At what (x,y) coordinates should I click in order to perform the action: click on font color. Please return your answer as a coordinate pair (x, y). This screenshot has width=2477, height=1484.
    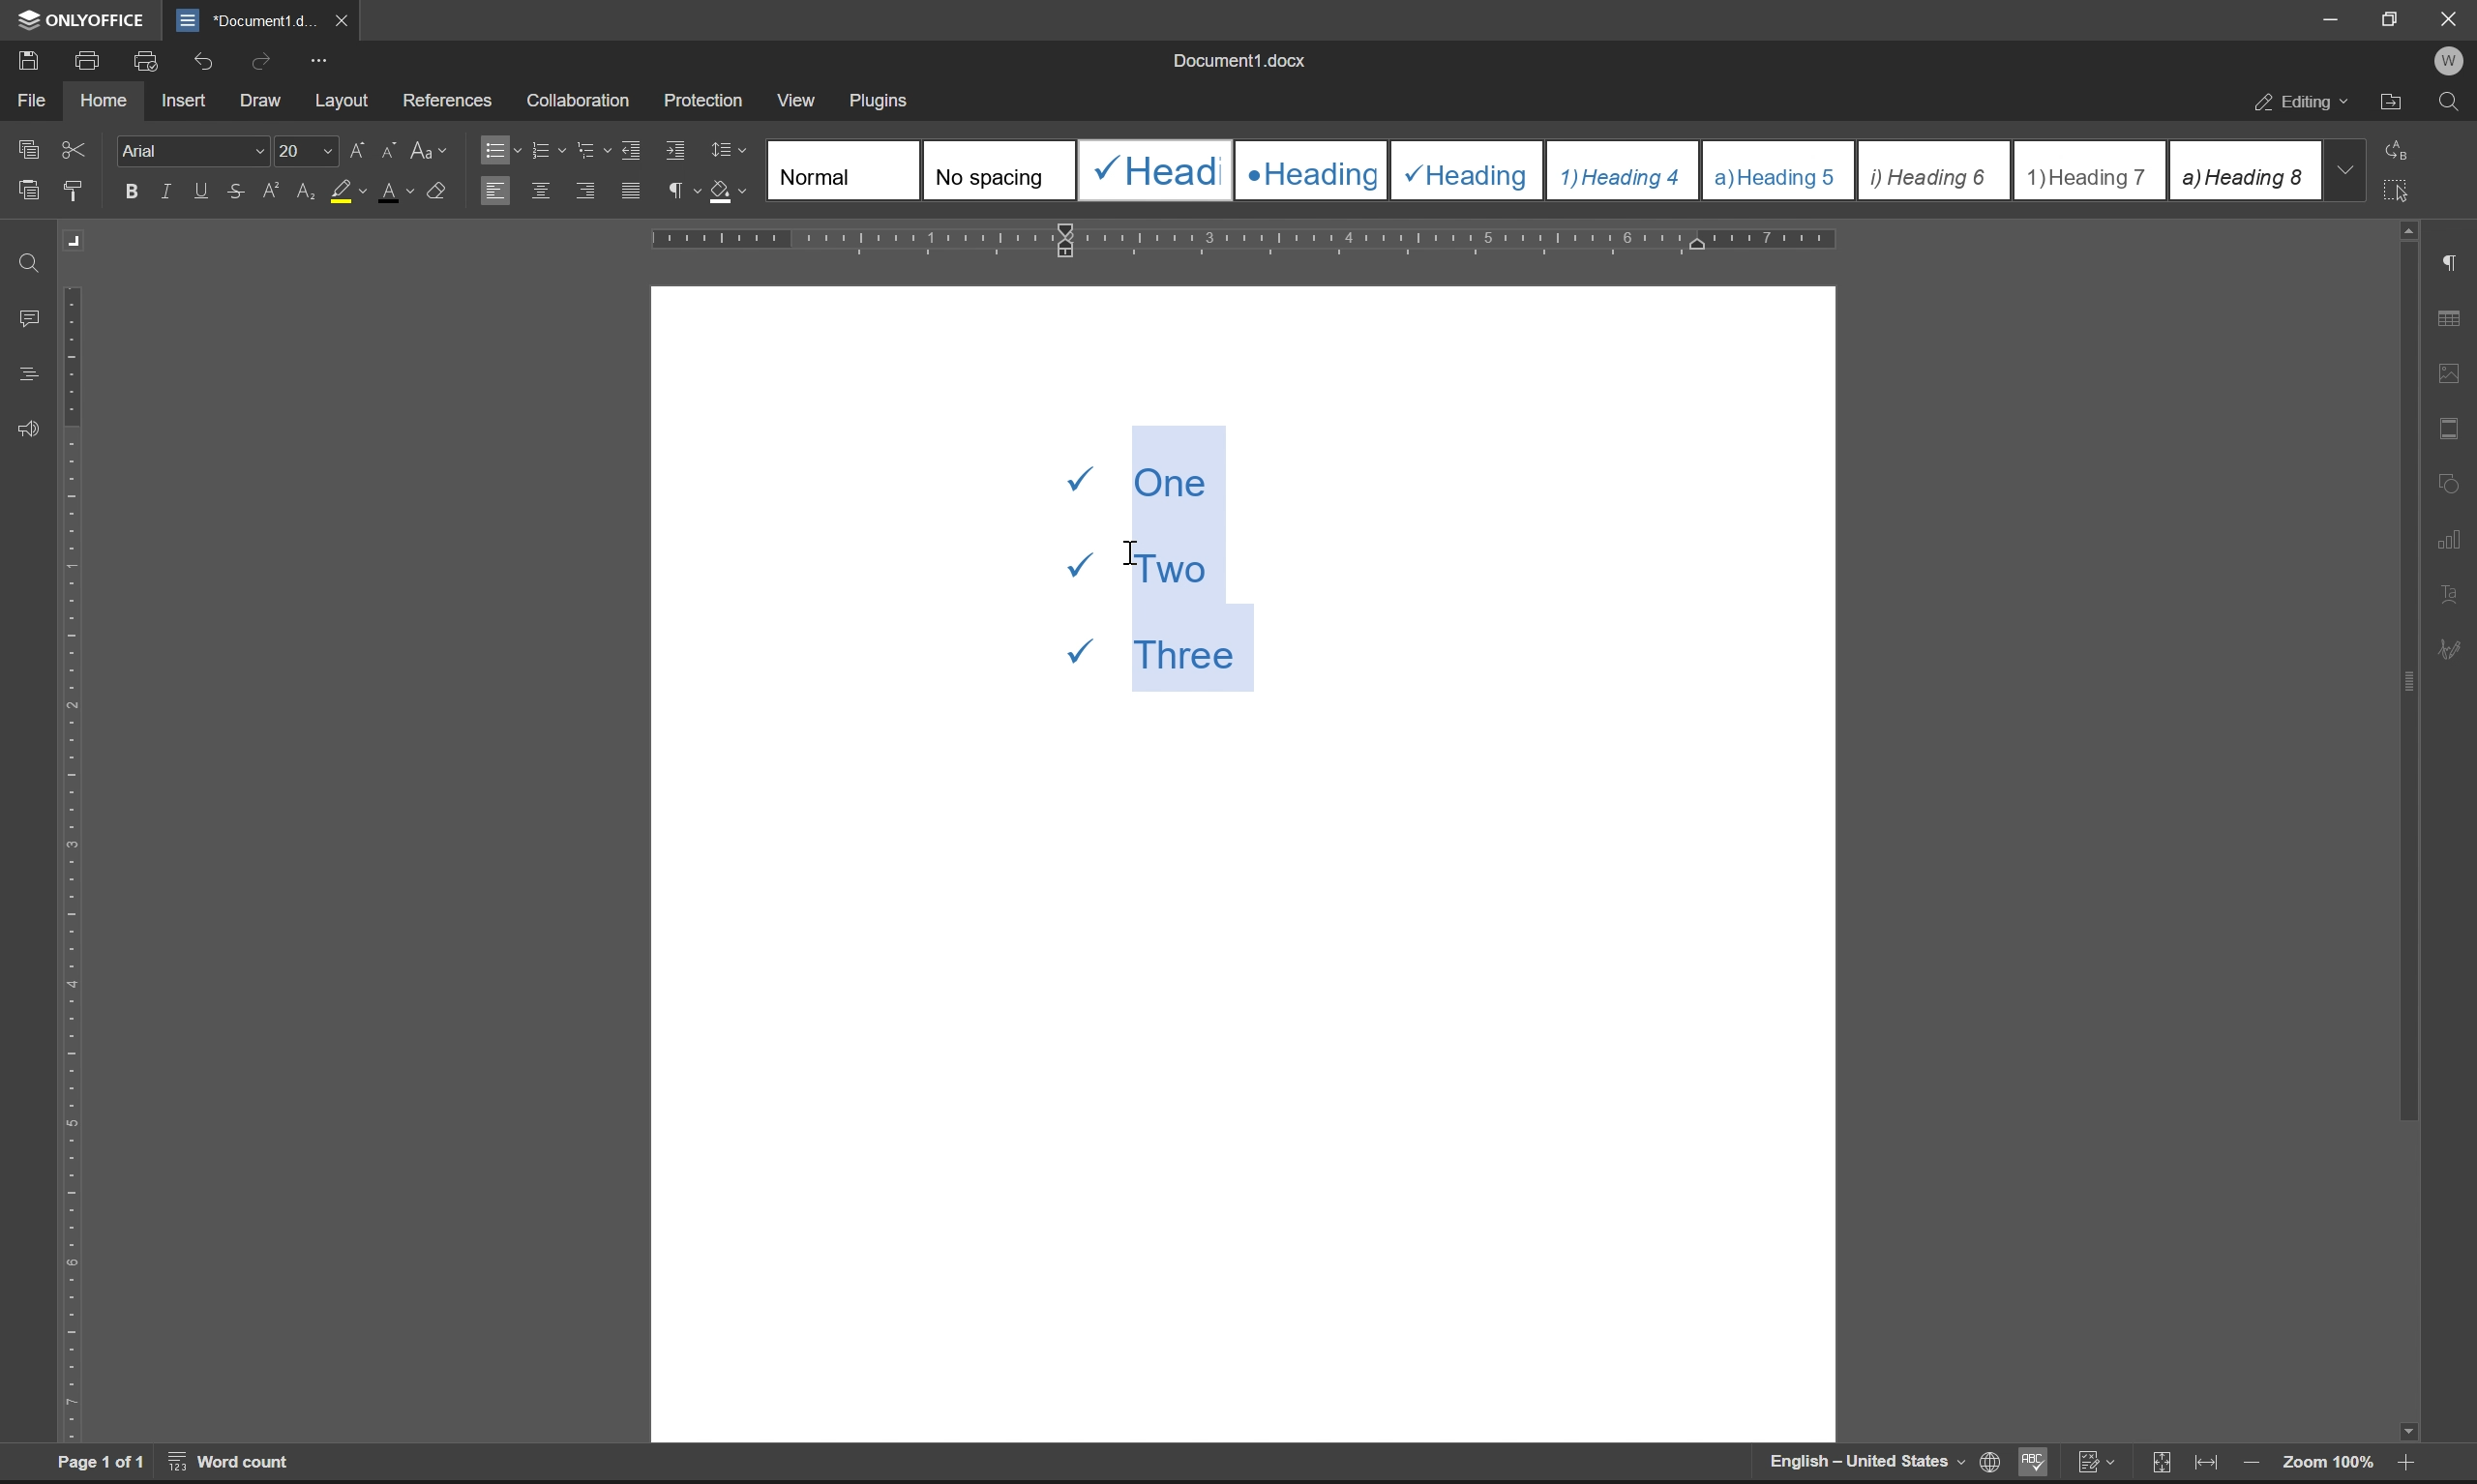
    Looking at the image, I should click on (397, 190).